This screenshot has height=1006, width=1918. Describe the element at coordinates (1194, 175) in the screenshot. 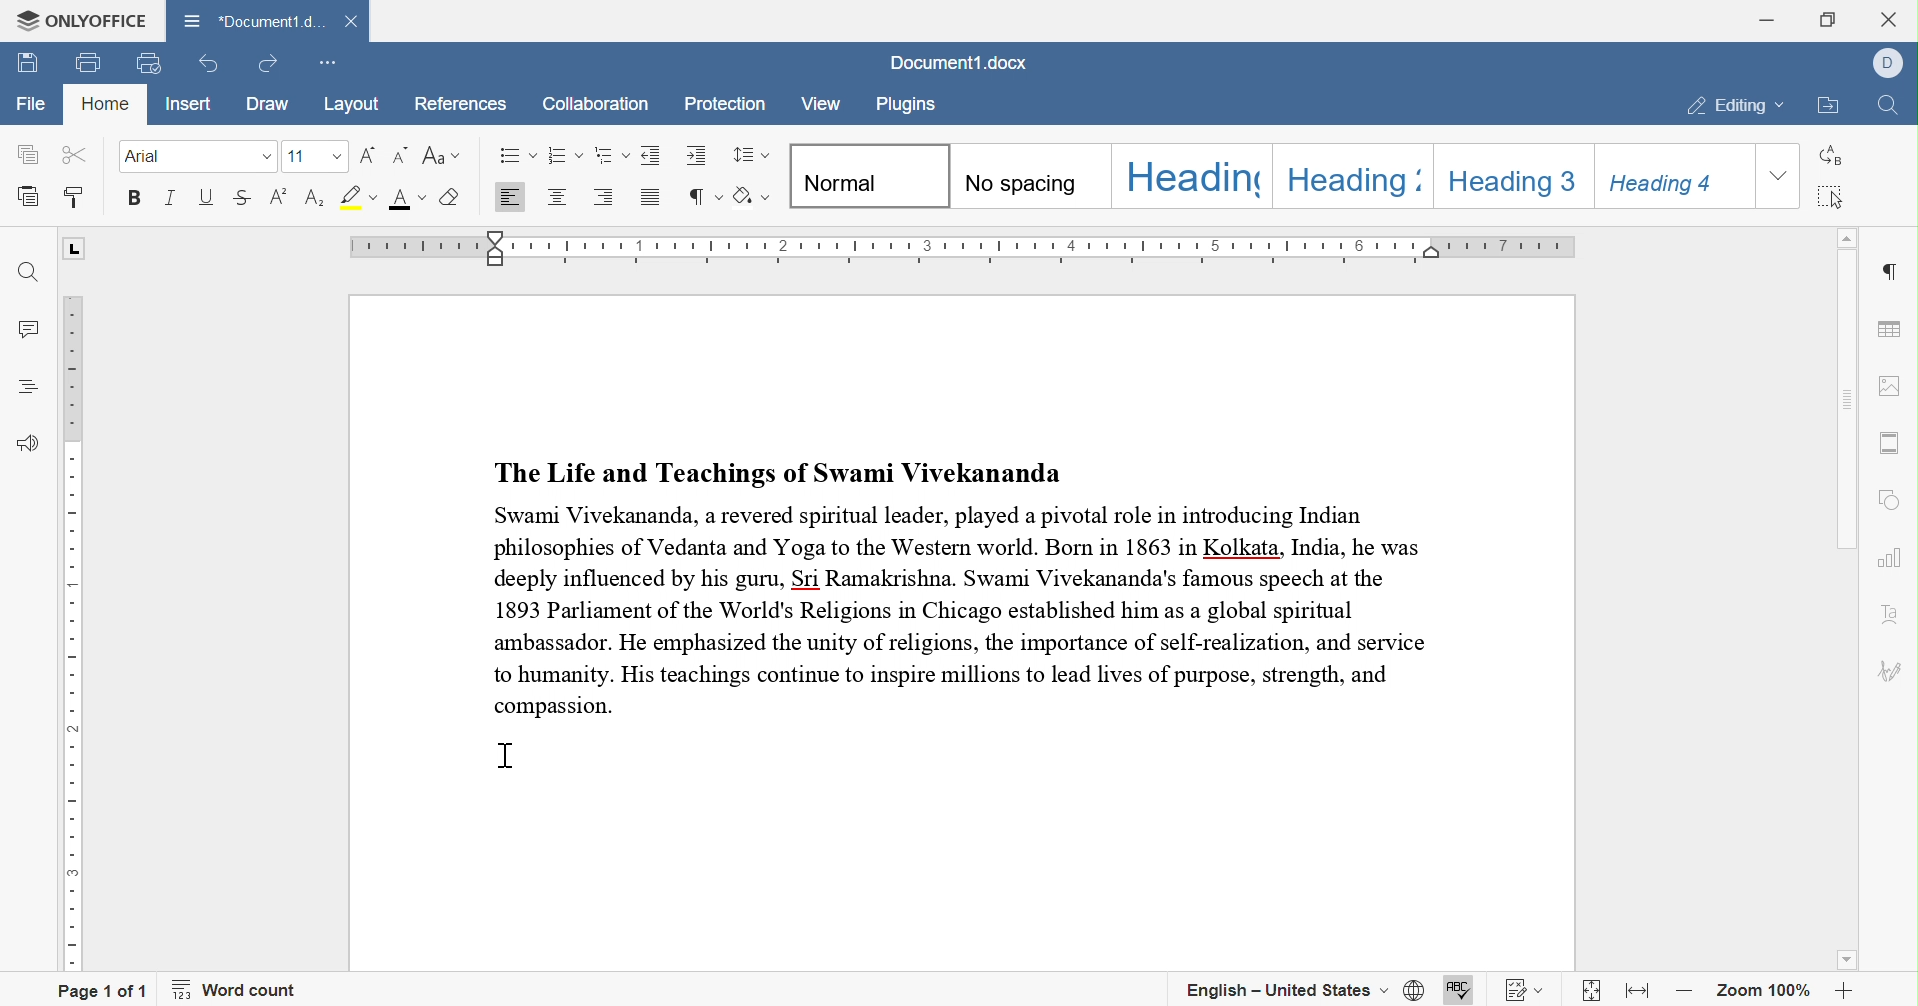

I see `heading ` at that location.